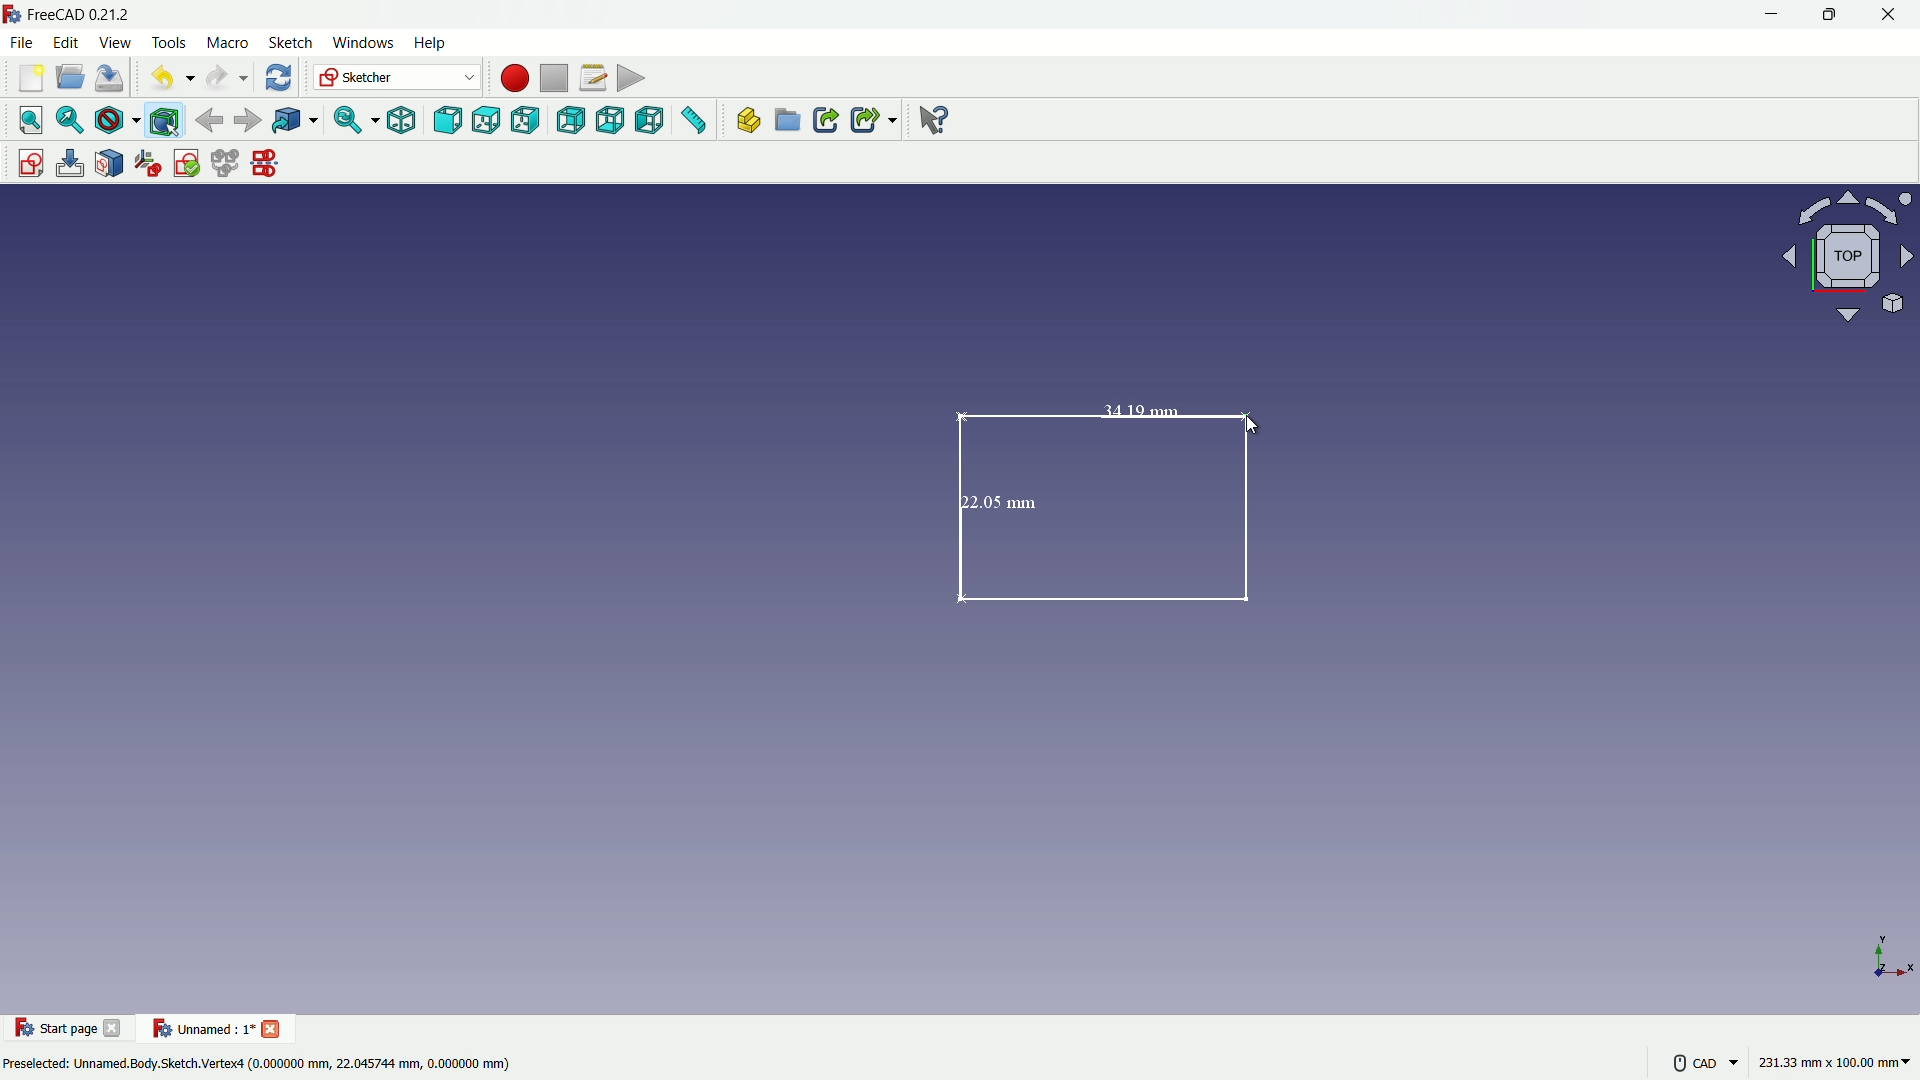  What do you see at coordinates (276, 78) in the screenshot?
I see `refresh` at bounding box center [276, 78].